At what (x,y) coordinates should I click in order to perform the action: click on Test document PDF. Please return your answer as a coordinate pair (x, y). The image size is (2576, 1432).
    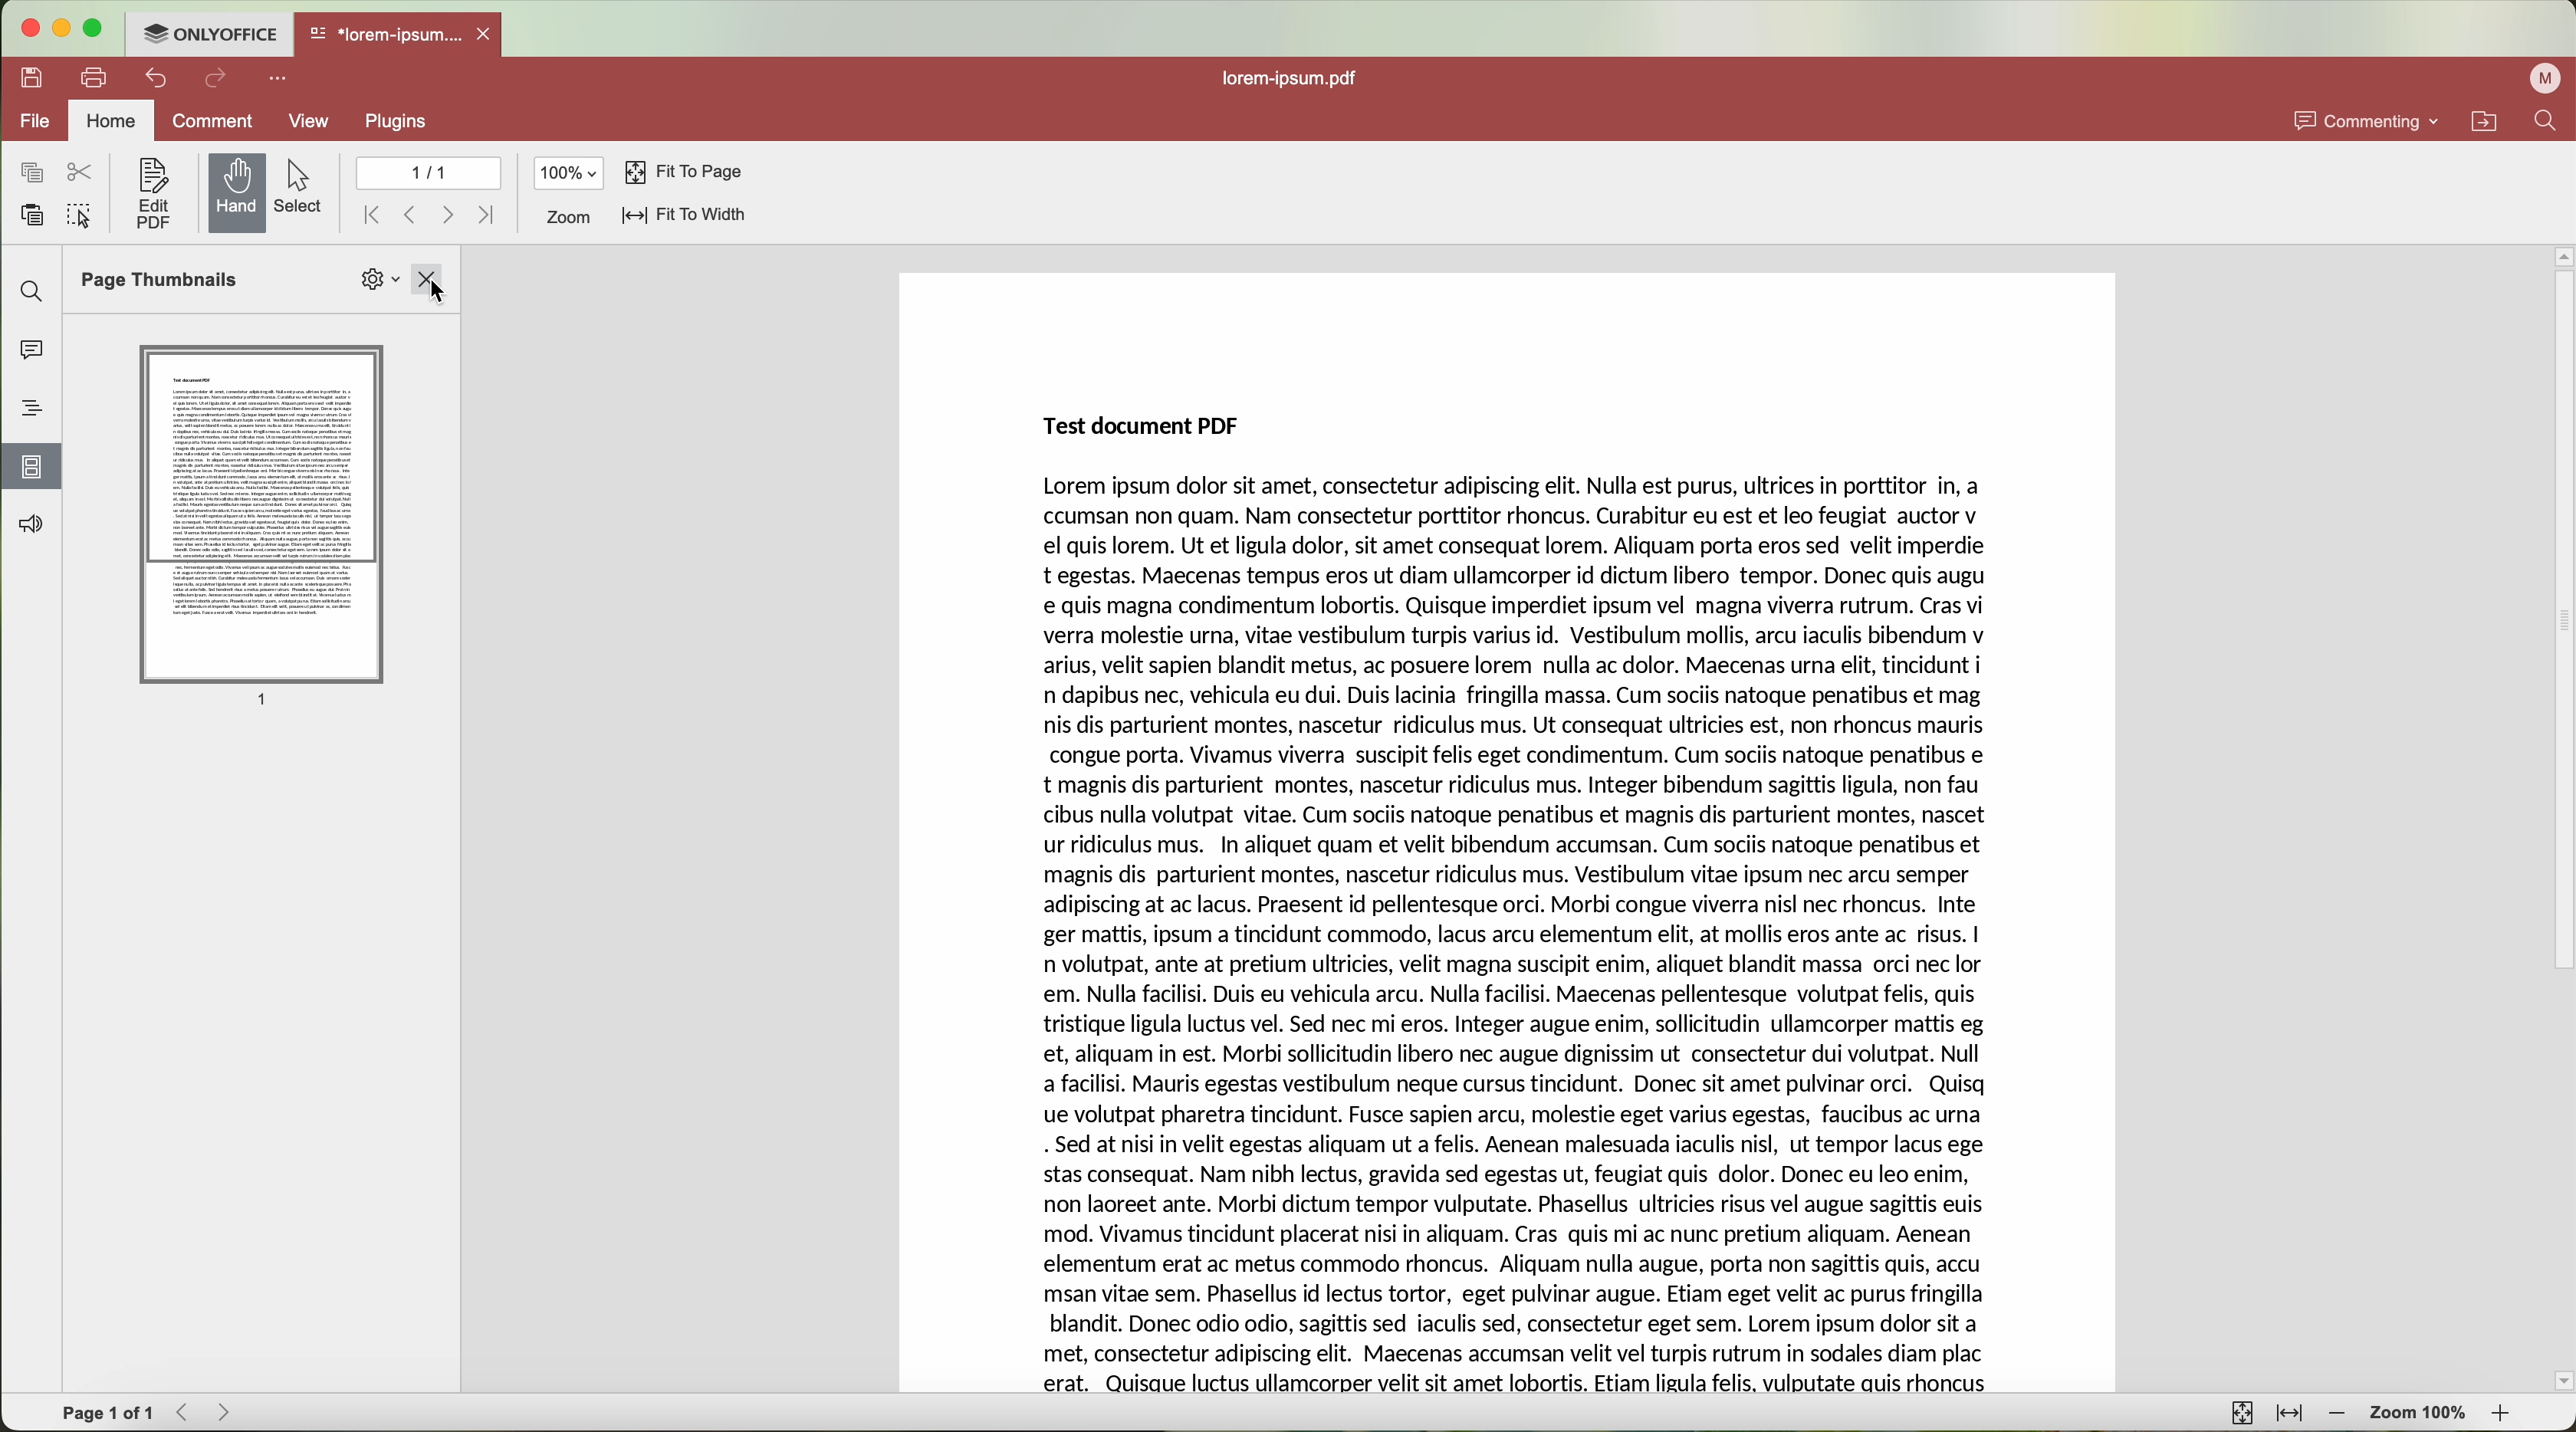
    Looking at the image, I should click on (1142, 426).